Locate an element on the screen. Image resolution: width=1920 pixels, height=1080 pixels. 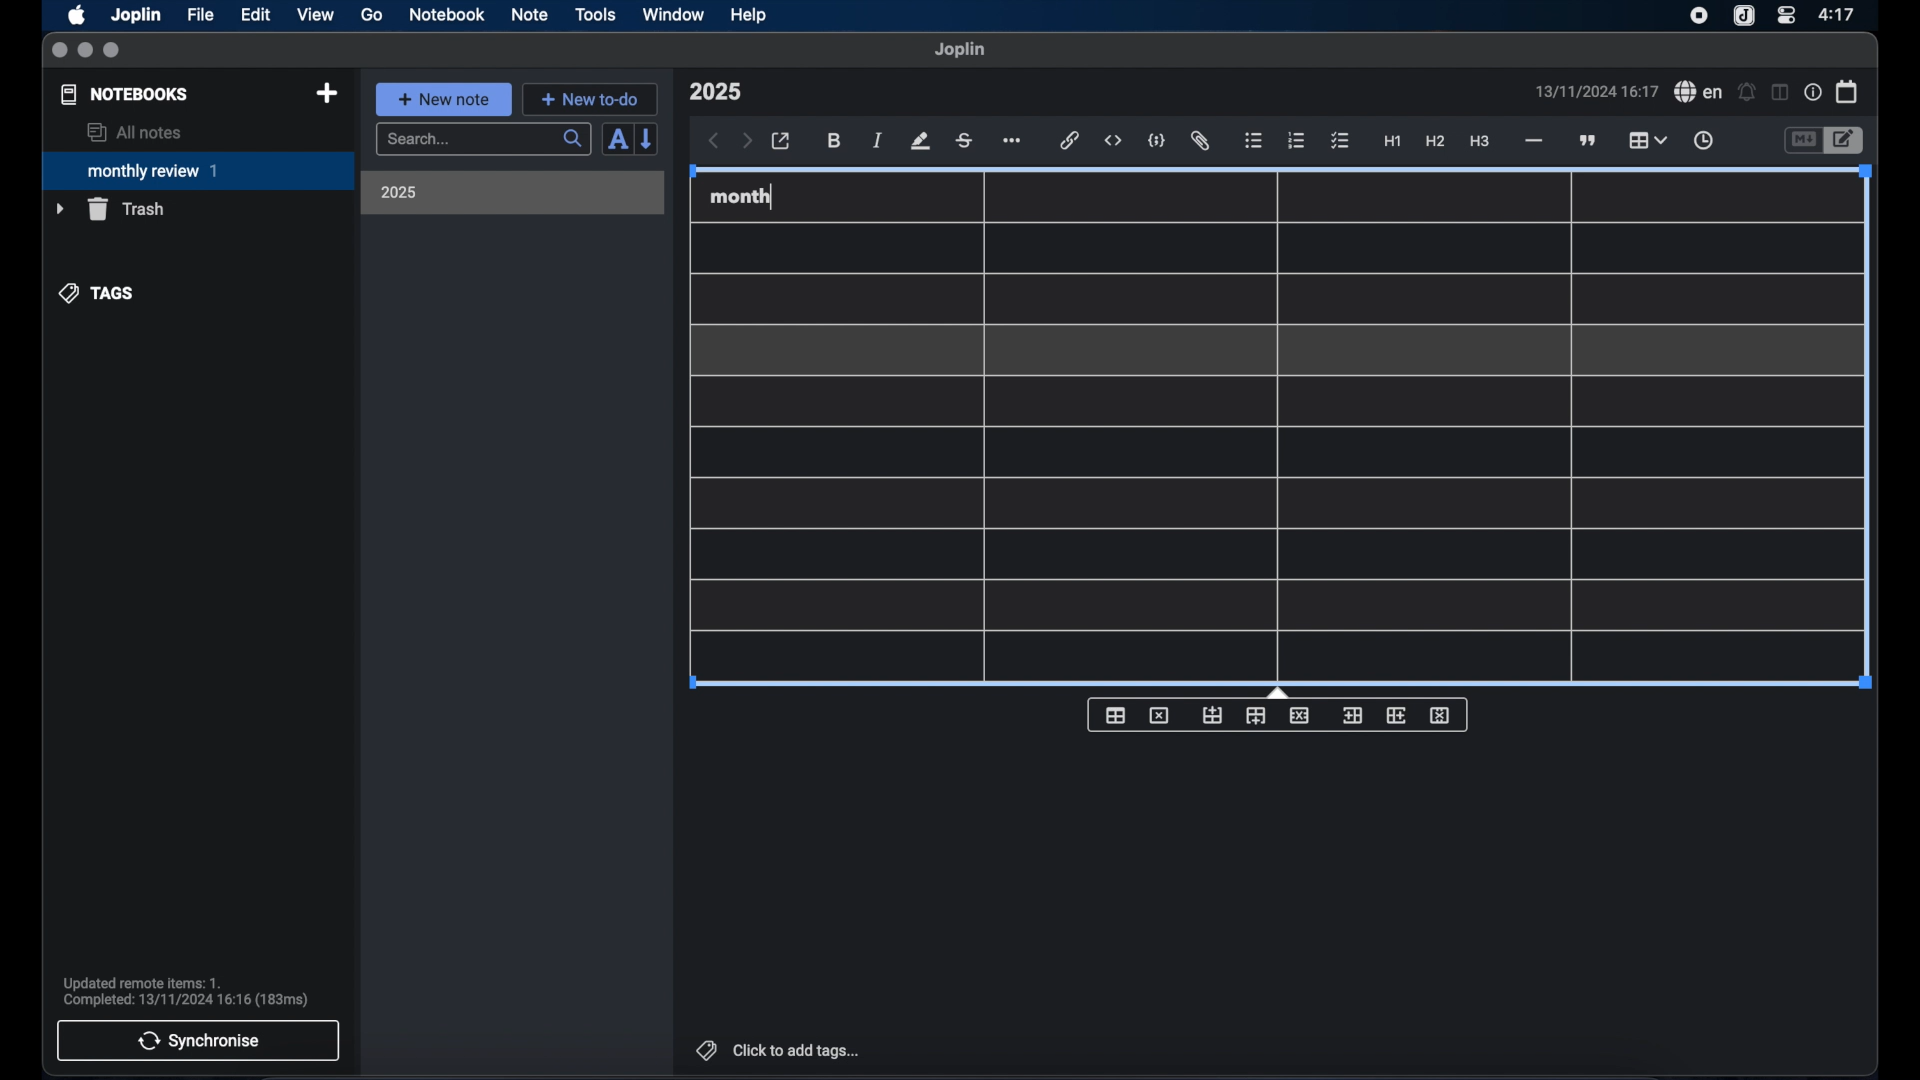
toggle editor is located at coordinates (1802, 141).